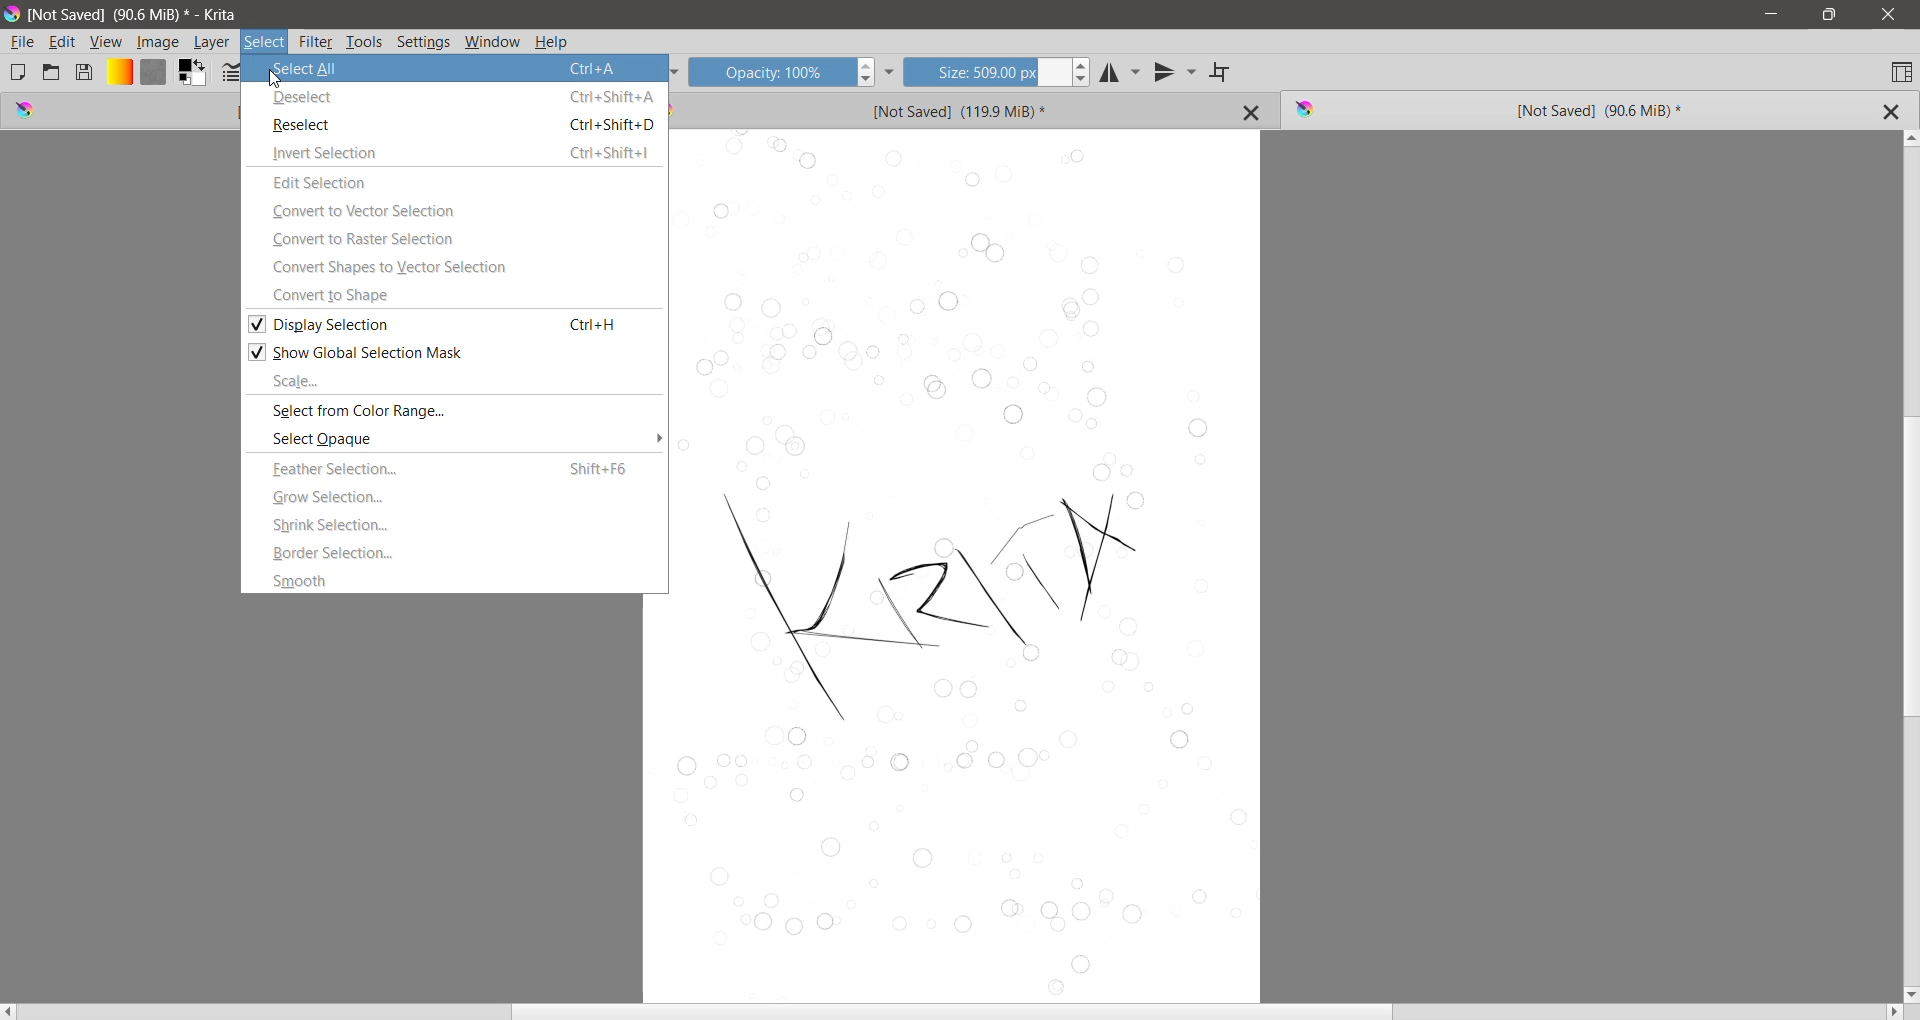  What do you see at coordinates (364, 43) in the screenshot?
I see `Tools` at bounding box center [364, 43].